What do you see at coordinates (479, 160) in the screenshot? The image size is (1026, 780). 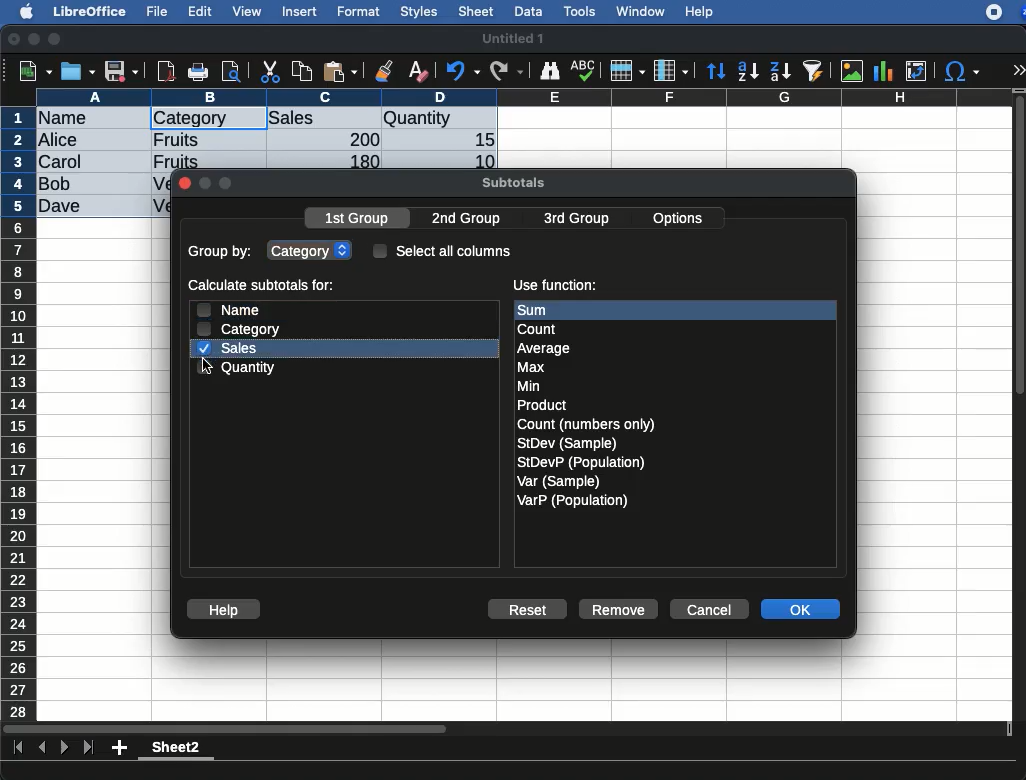 I see `10` at bounding box center [479, 160].